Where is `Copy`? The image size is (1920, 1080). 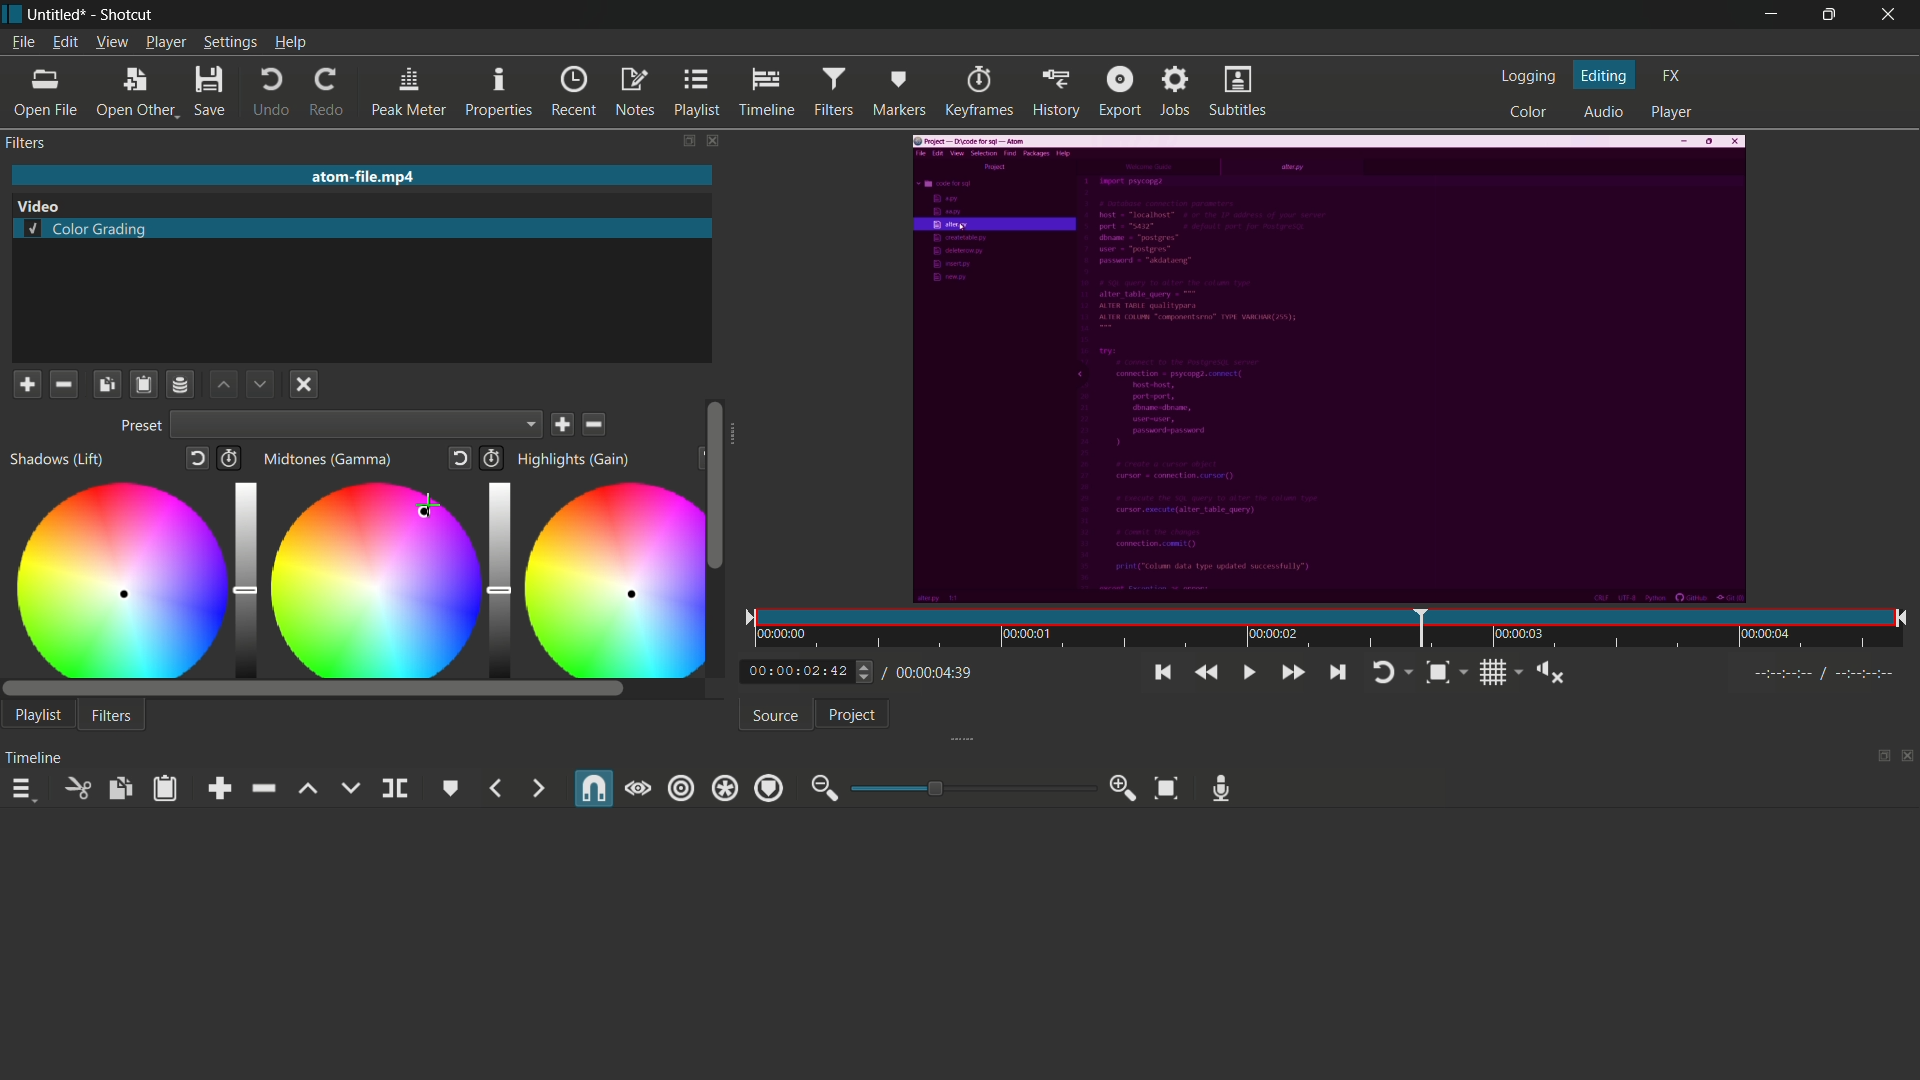 Copy is located at coordinates (107, 383).